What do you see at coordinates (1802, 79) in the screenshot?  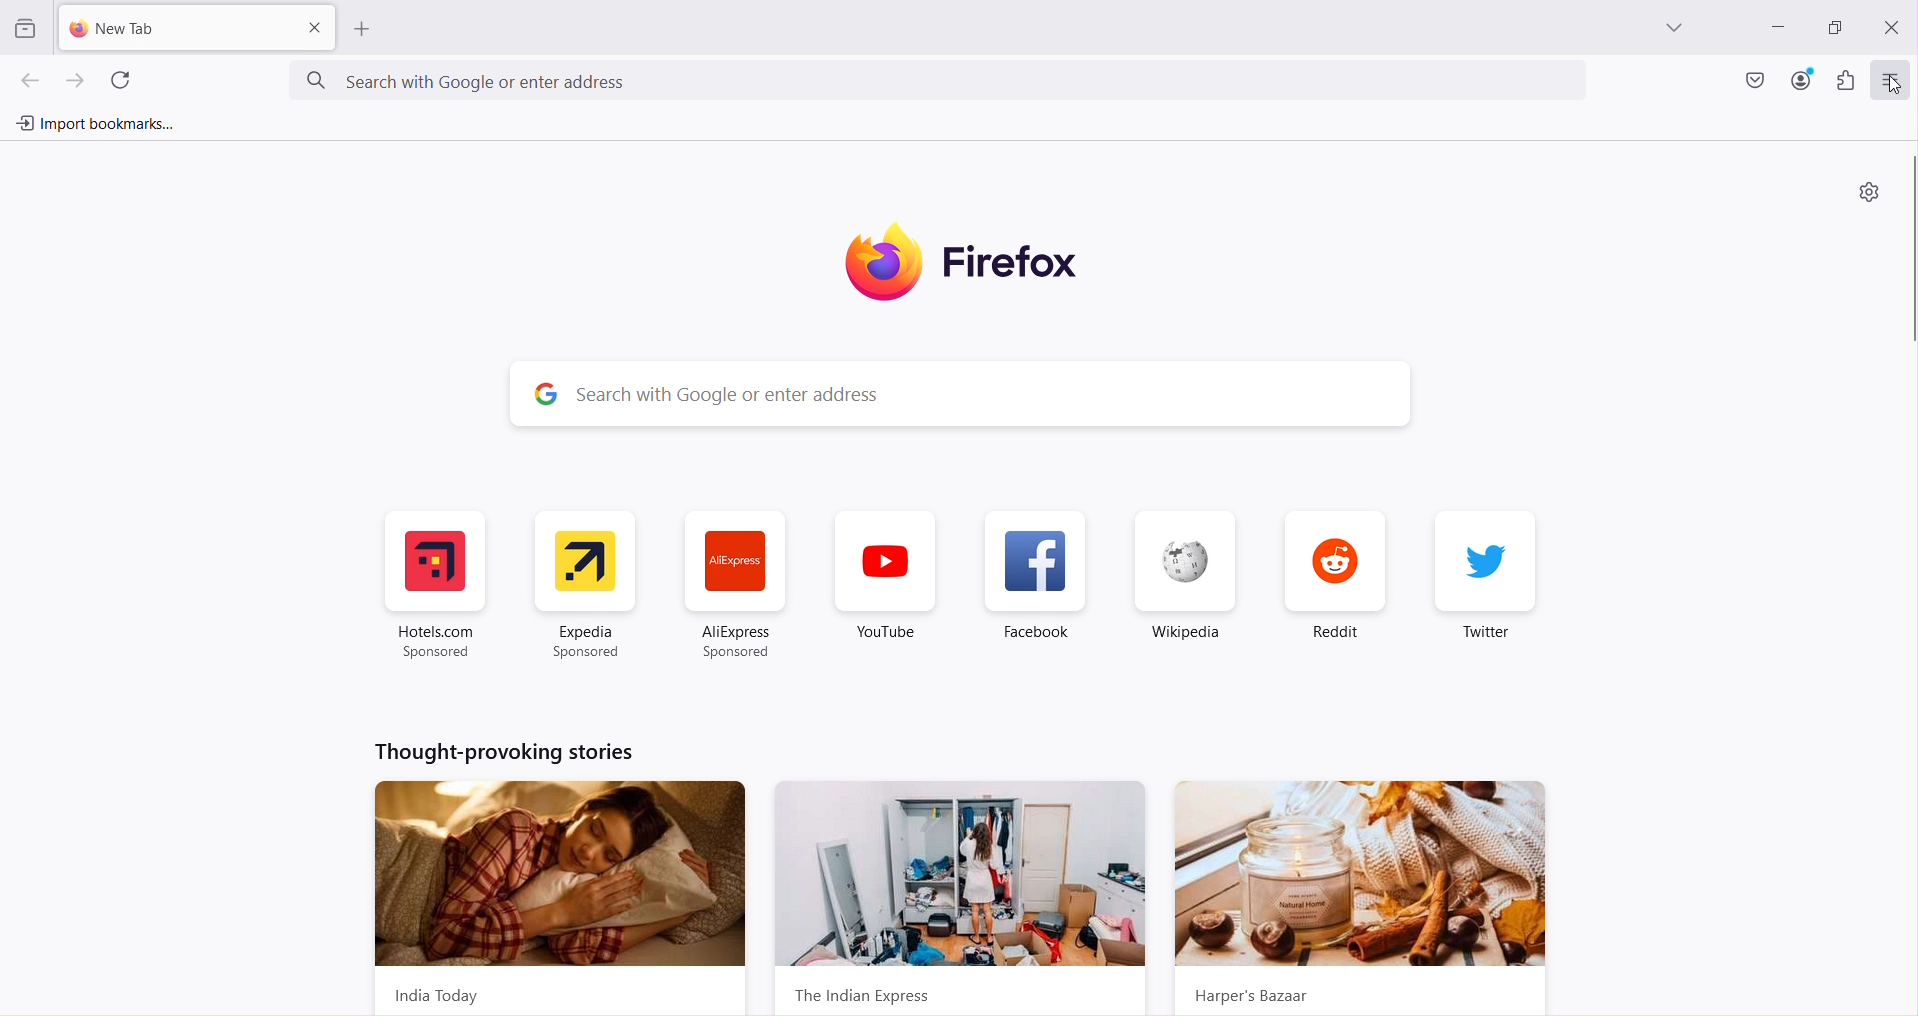 I see `Account` at bounding box center [1802, 79].